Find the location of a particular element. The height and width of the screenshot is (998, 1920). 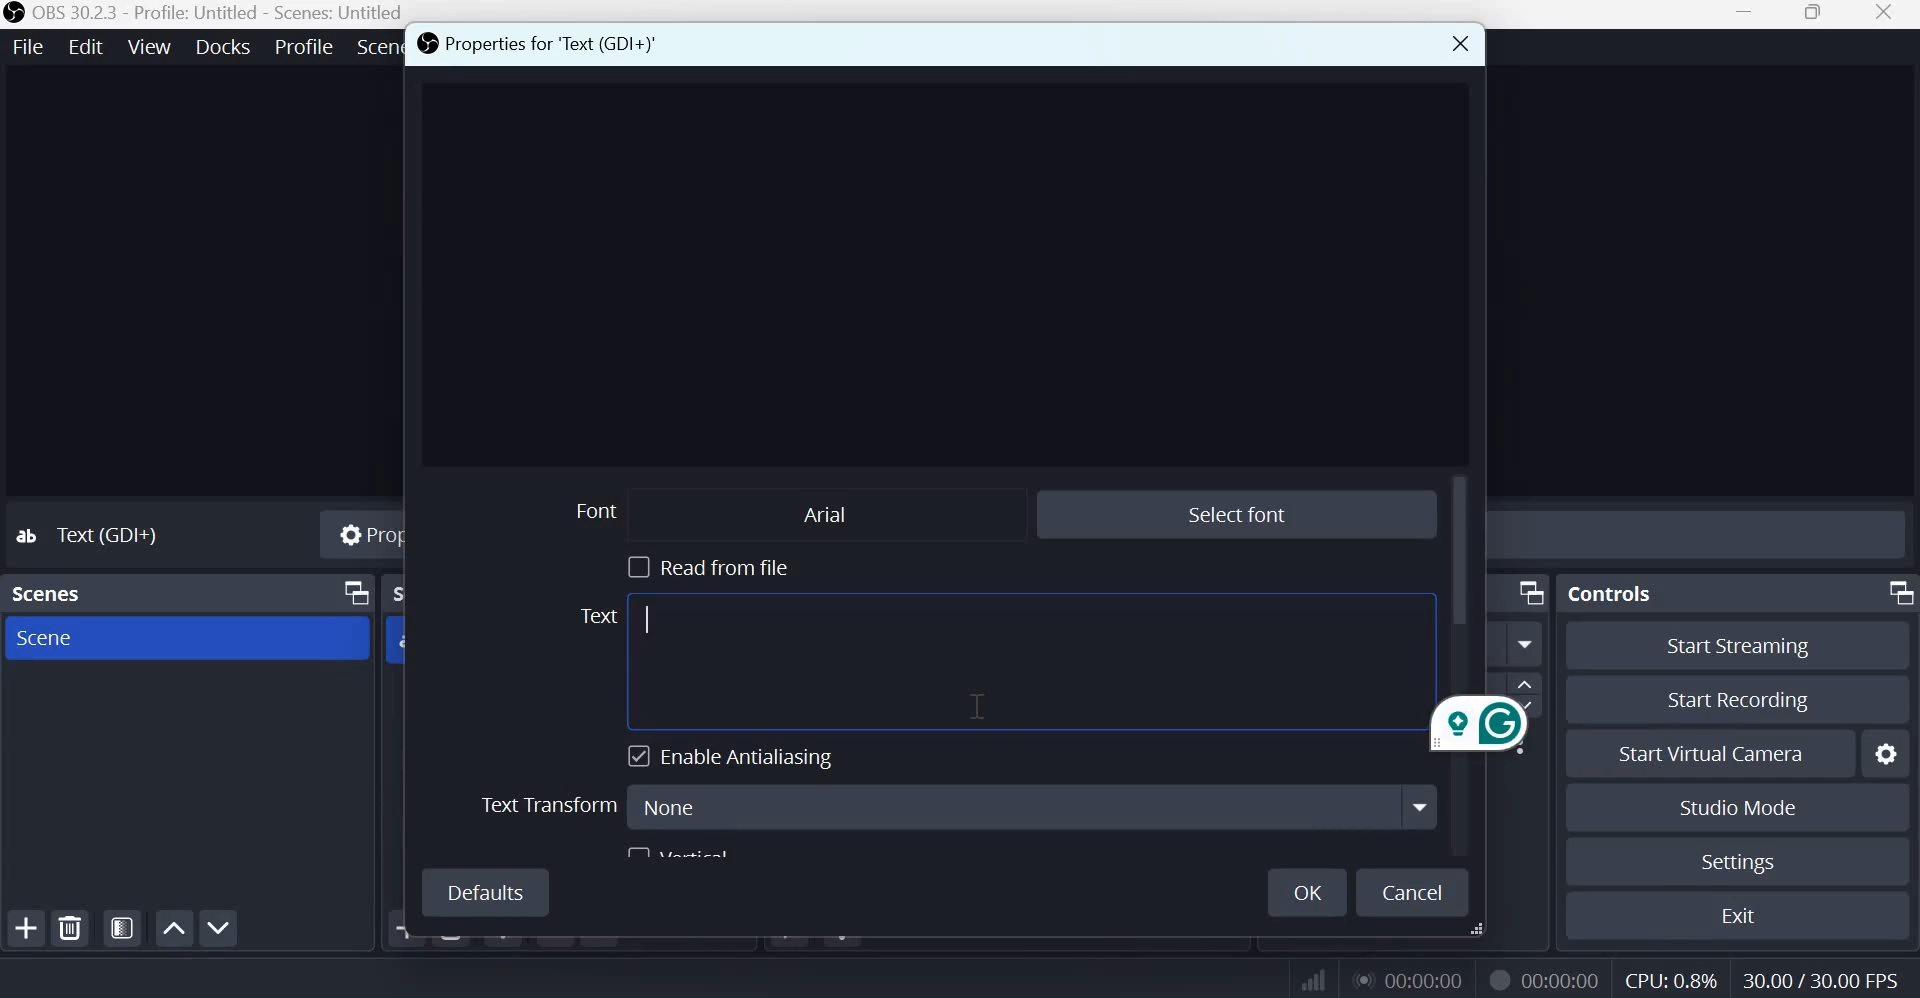

Move scene up is located at coordinates (173, 928).